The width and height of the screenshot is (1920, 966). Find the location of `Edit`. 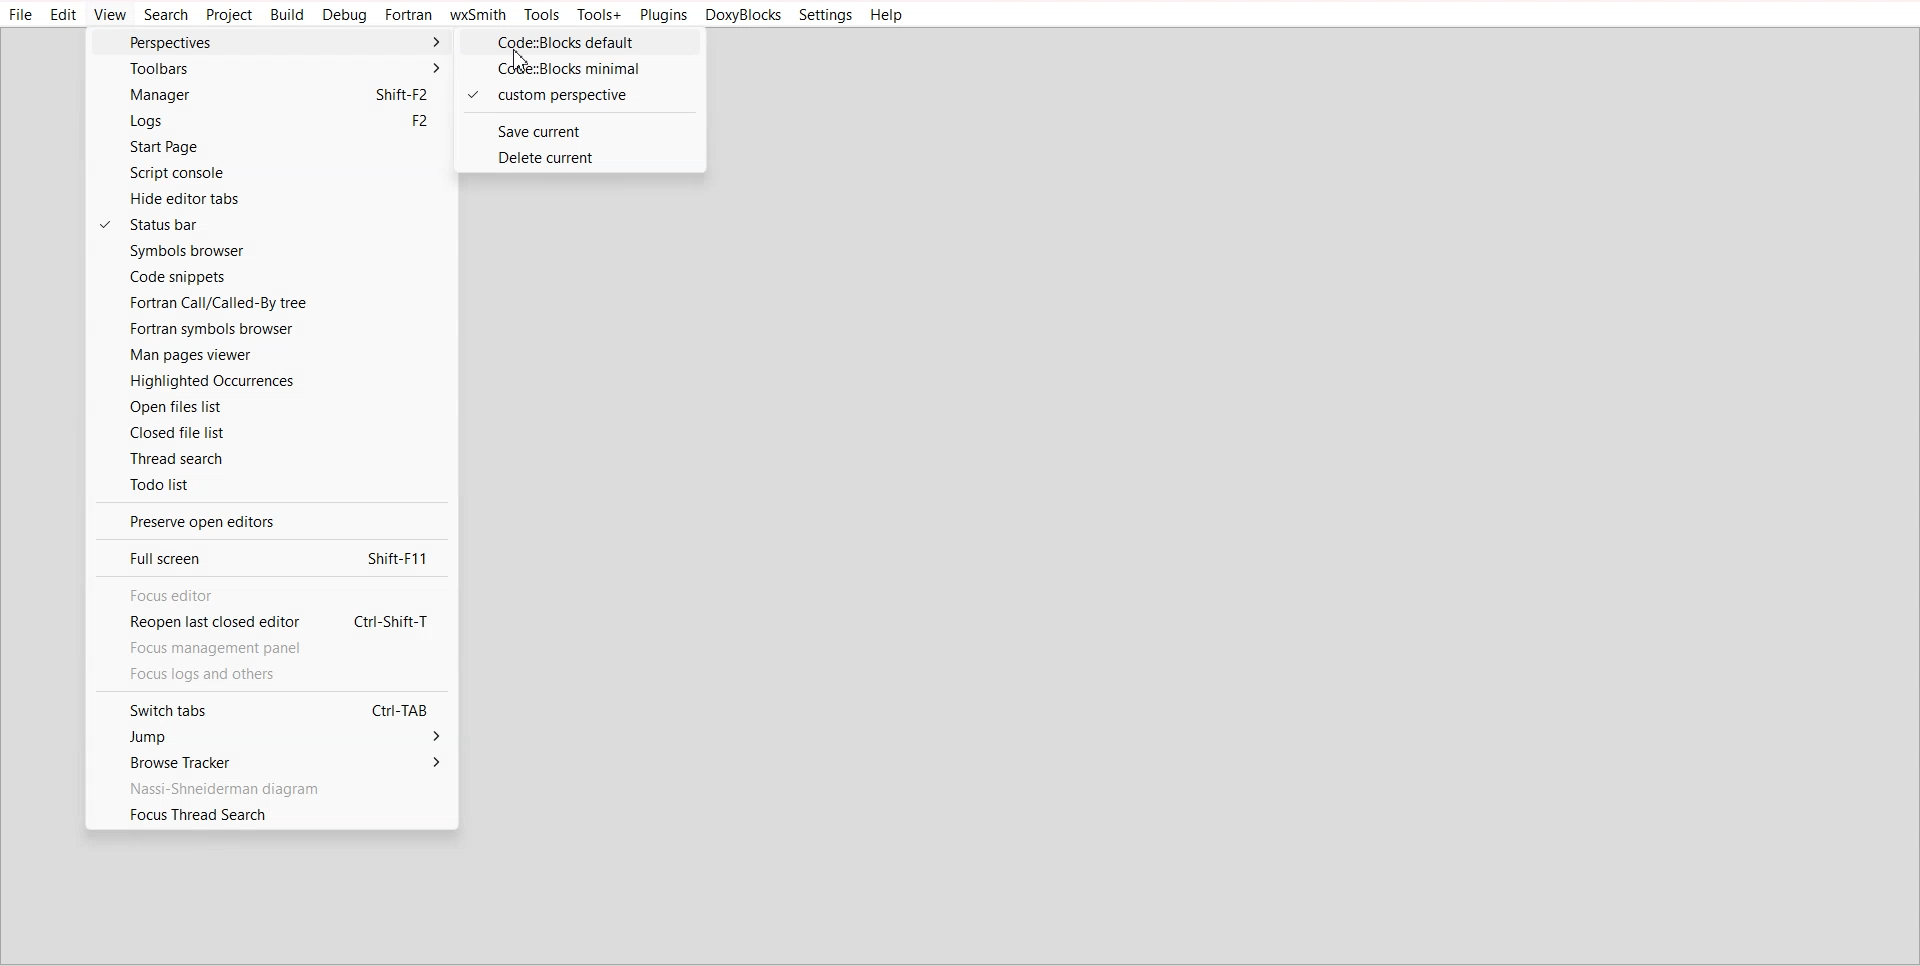

Edit is located at coordinates (64, 15).